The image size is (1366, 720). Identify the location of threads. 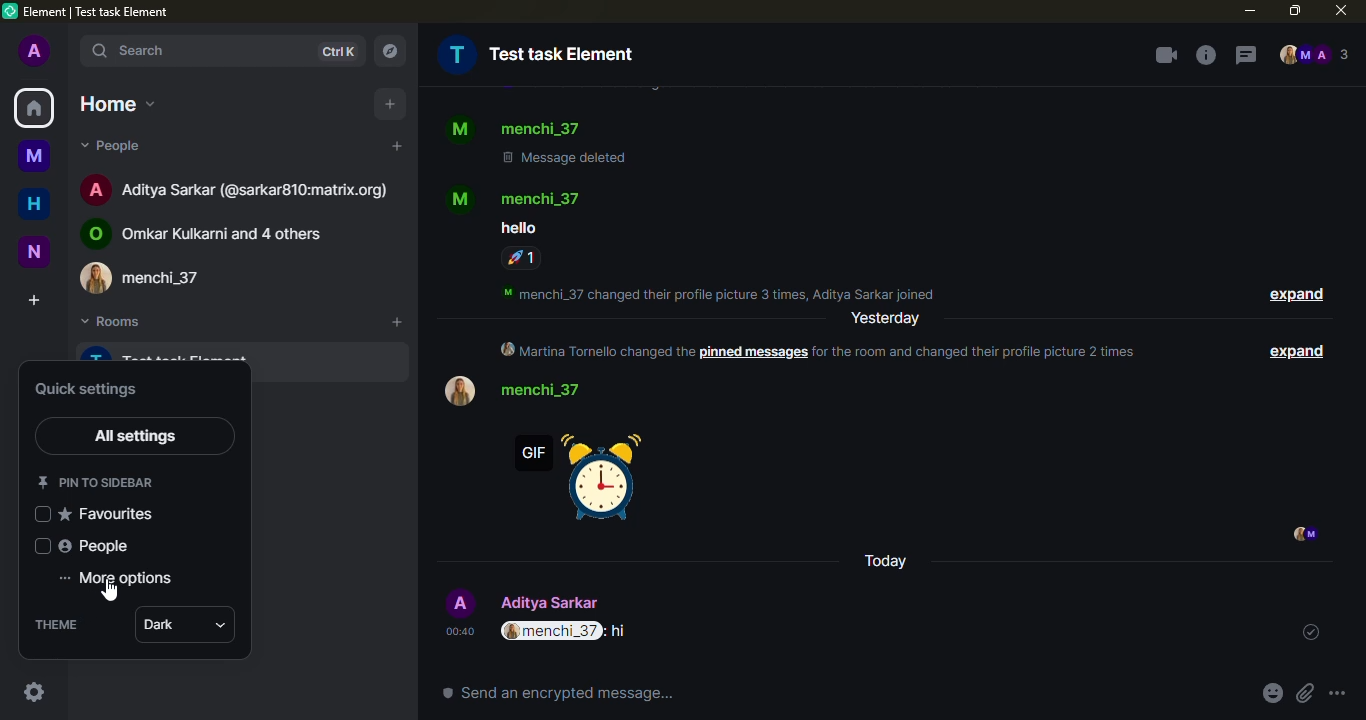
(1242, 56).